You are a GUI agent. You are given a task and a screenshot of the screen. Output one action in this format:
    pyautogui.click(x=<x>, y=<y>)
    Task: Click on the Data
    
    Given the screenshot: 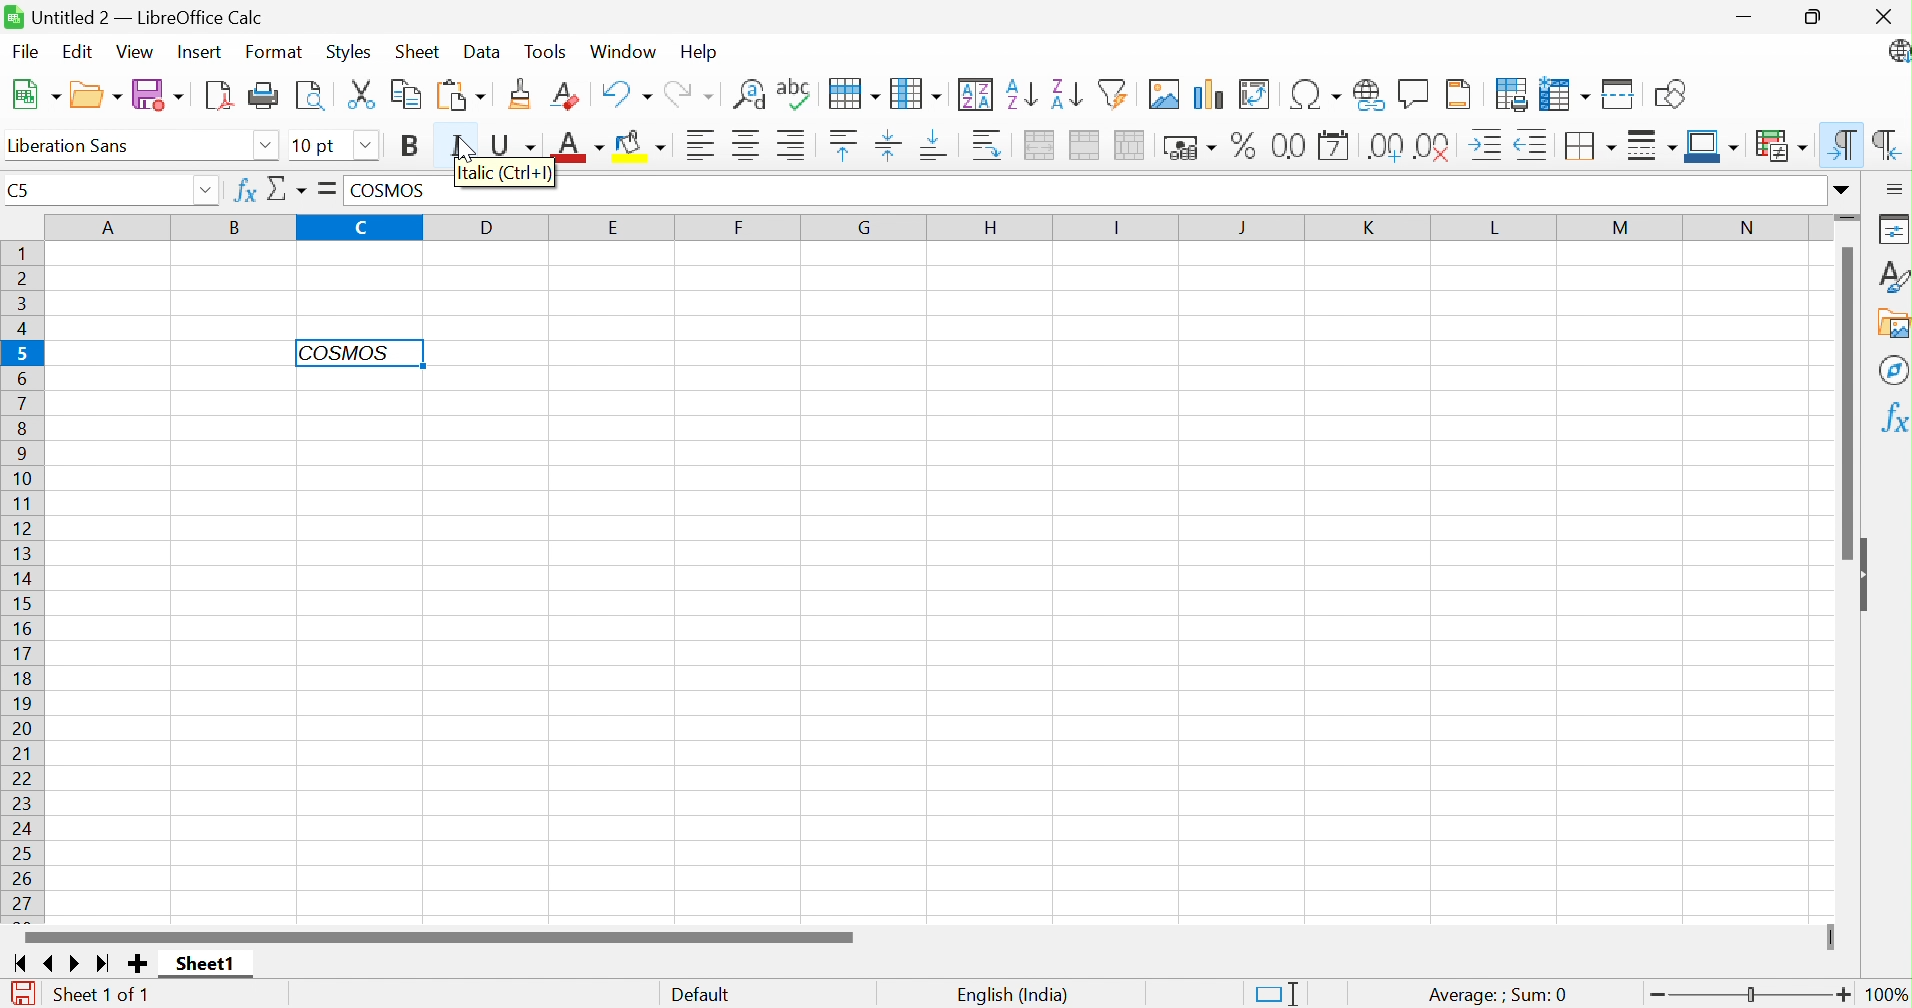 What is the action you would take?
    pyautogui.click(x=482, y=51)
    